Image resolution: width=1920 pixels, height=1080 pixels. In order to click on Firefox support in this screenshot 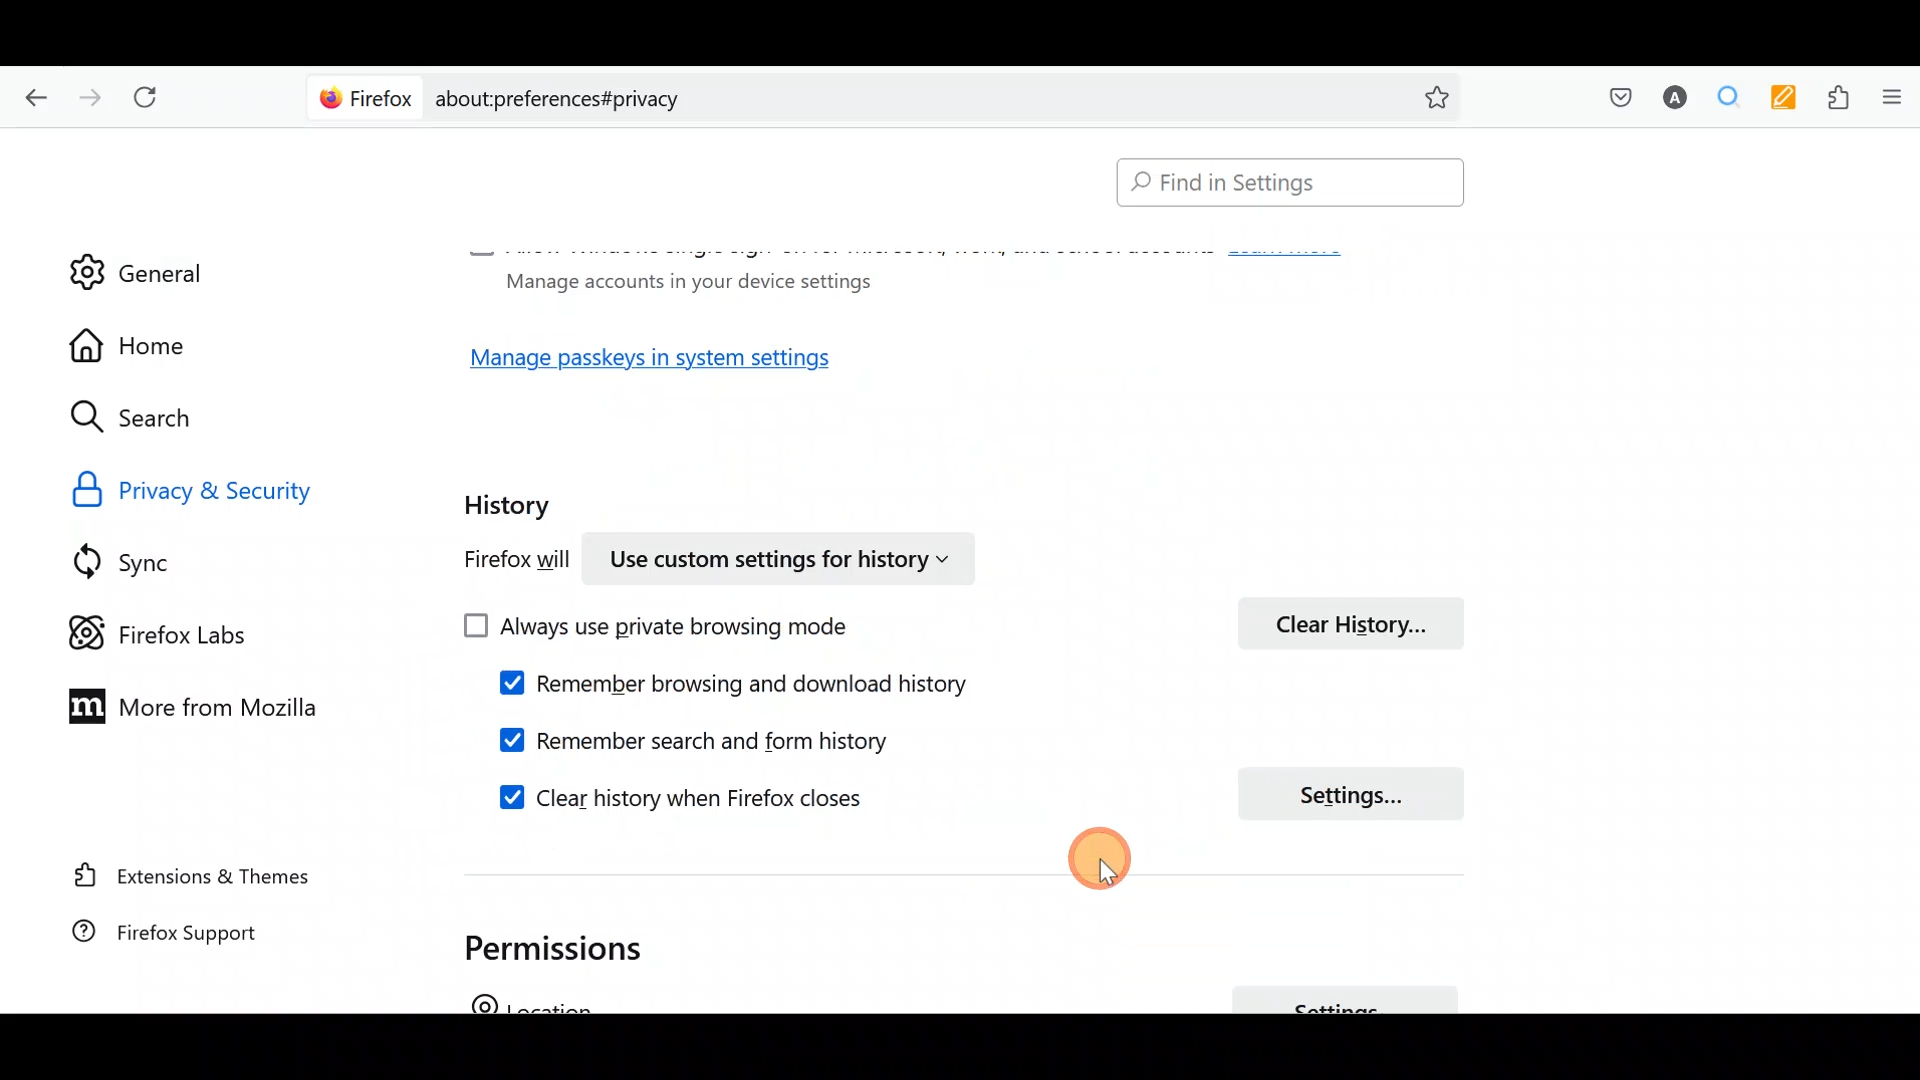, I will do `click(190, 942)`.